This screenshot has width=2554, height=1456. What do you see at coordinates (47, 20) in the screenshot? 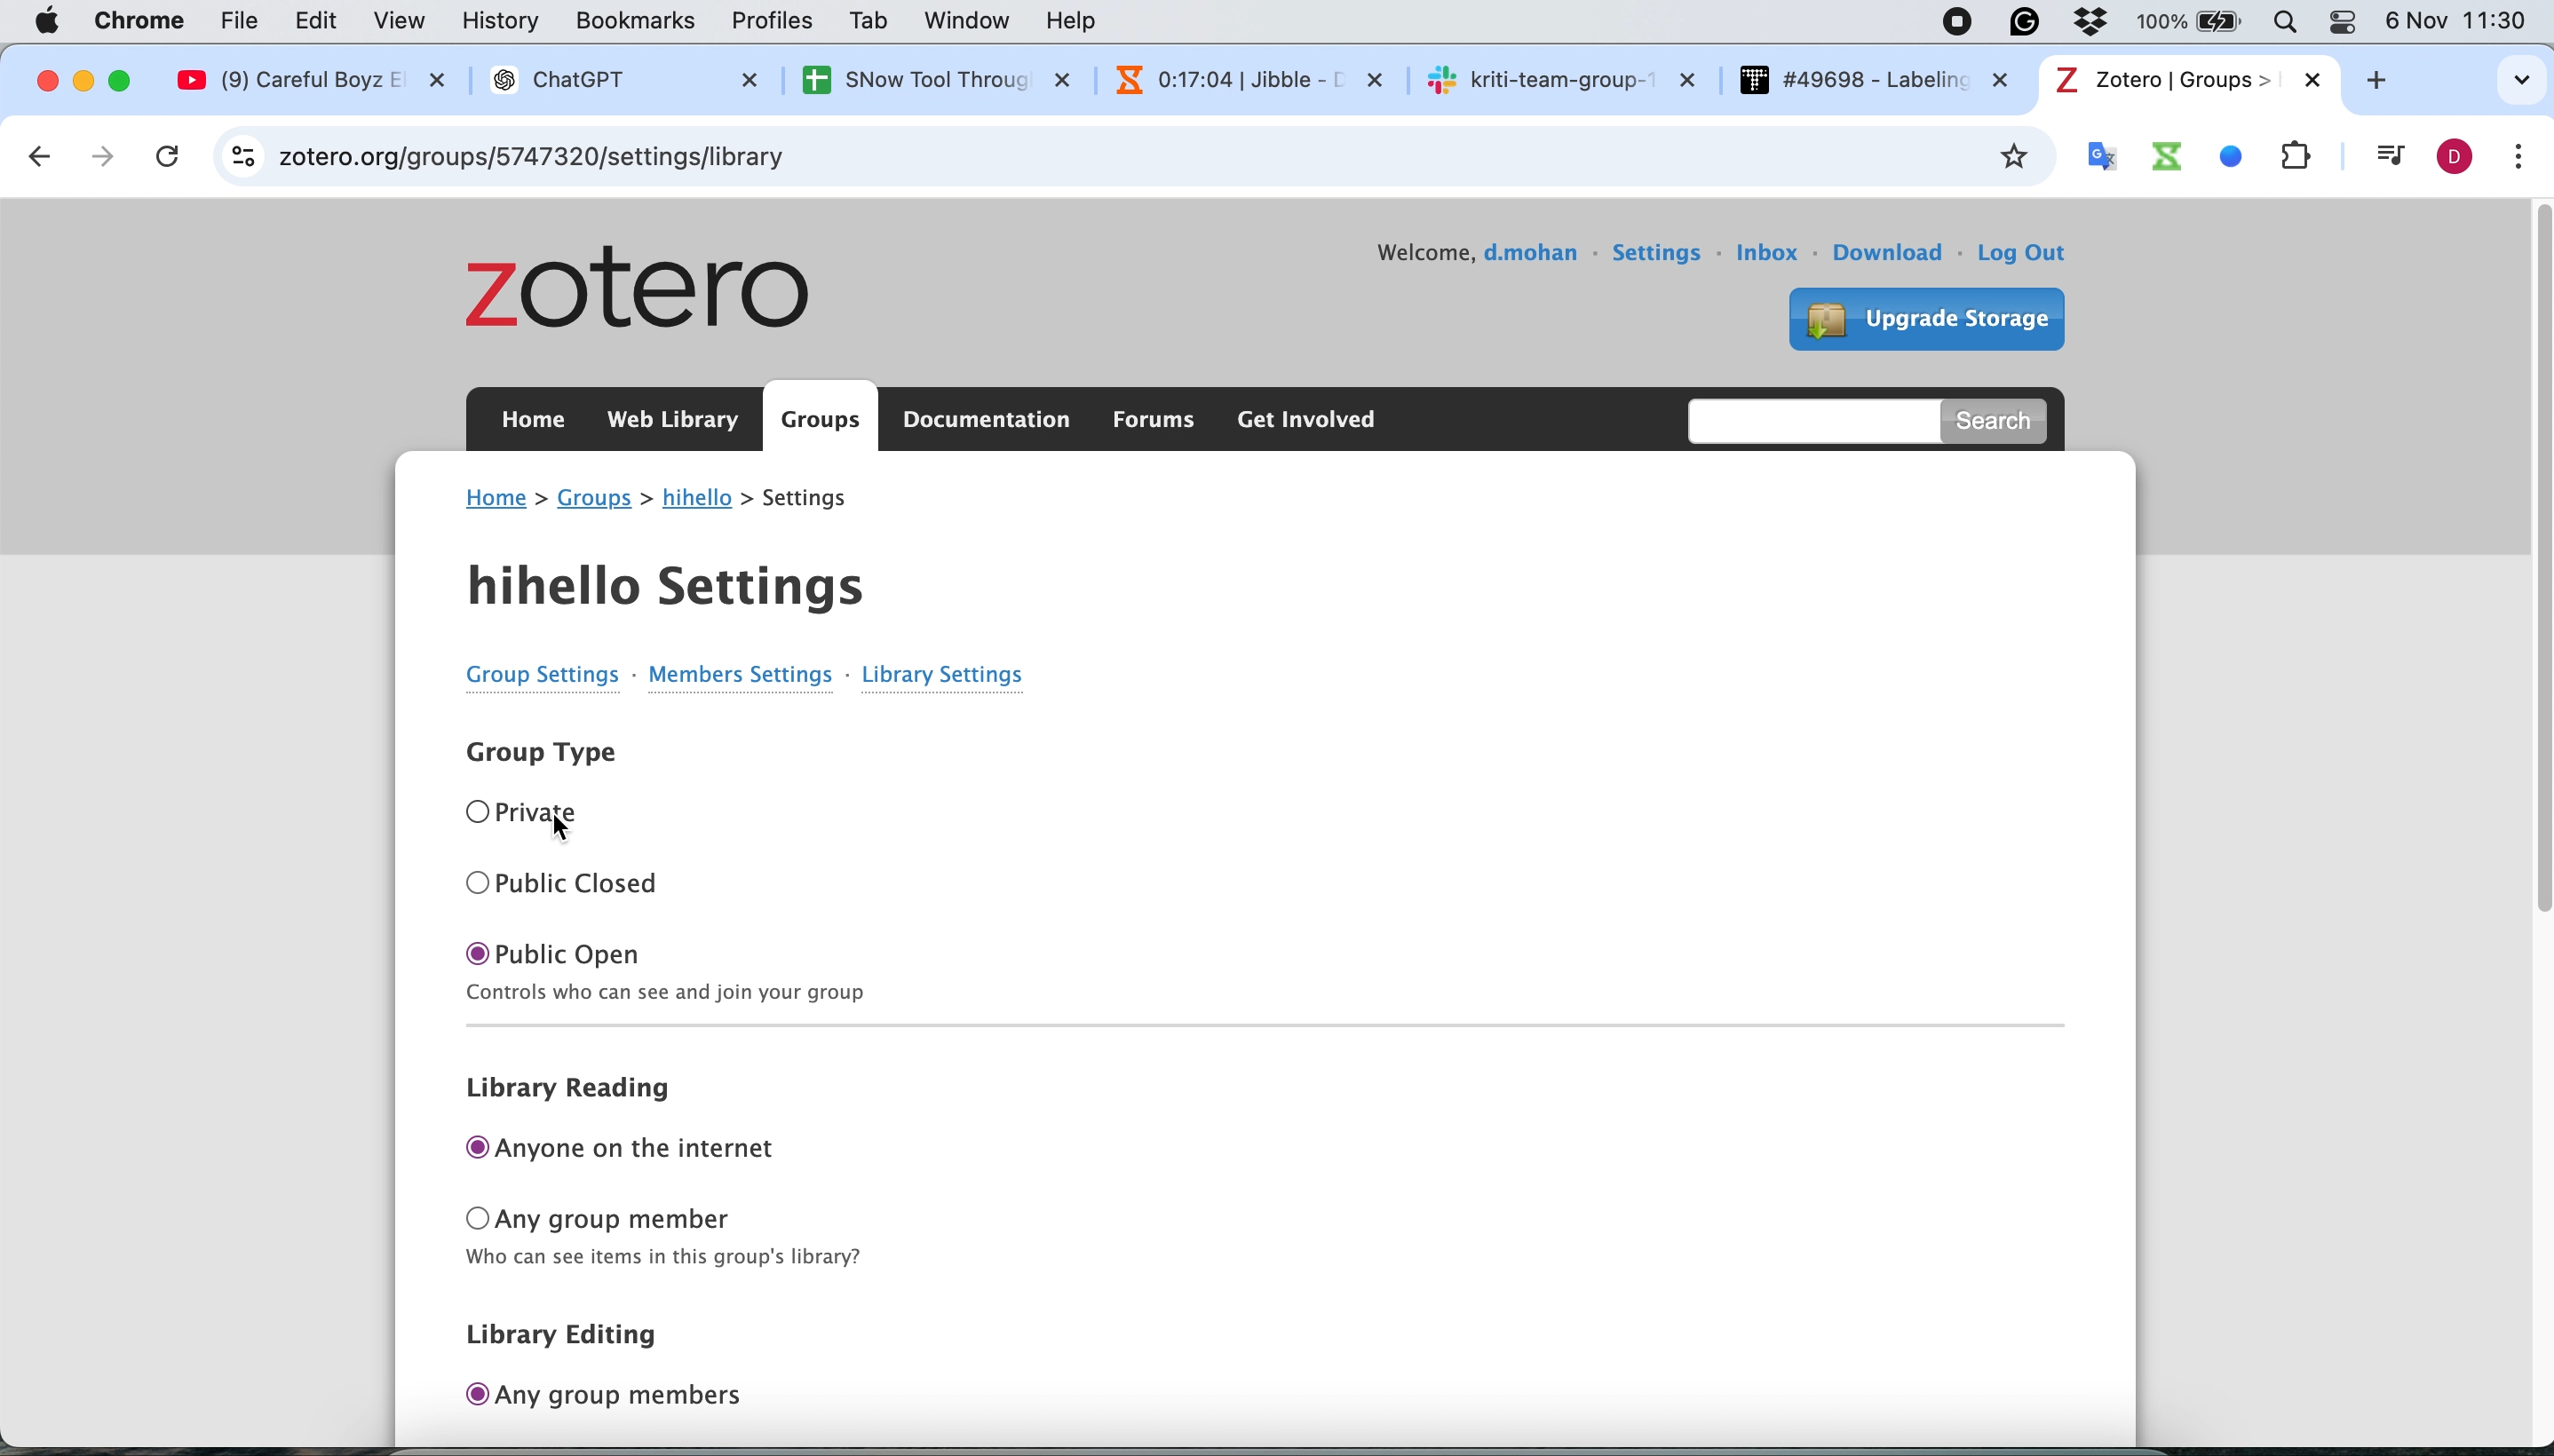
I see `Apple logo` at bounding box center [47, 20].